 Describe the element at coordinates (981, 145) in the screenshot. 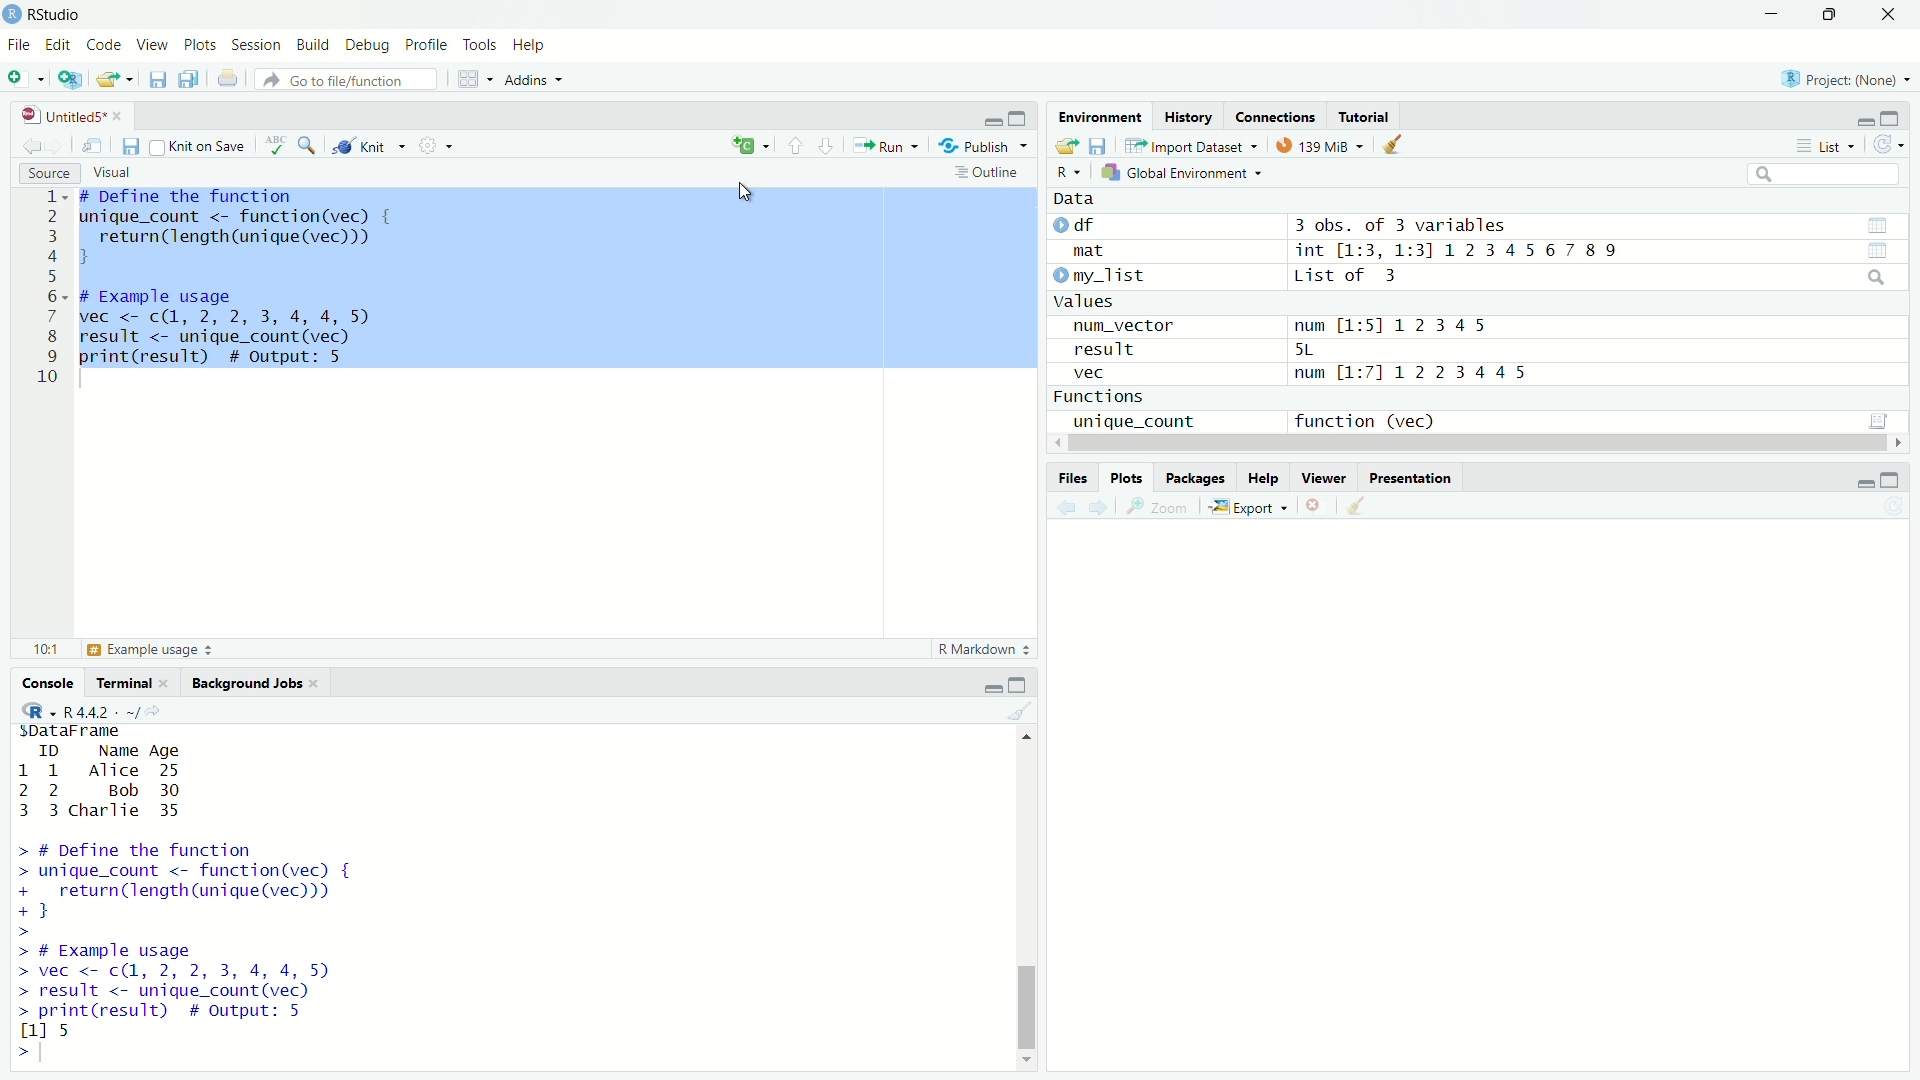

I see `Publish` at that location.